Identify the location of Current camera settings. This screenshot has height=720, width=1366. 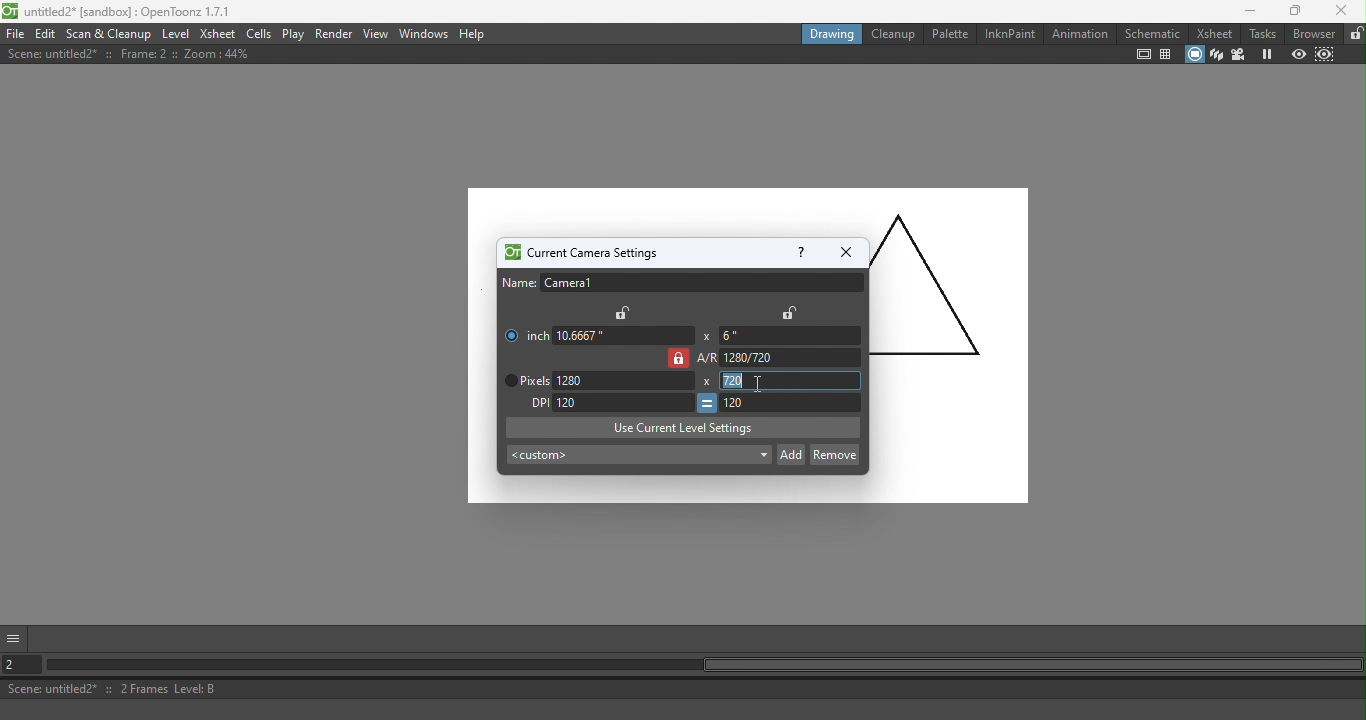
(579, 253).